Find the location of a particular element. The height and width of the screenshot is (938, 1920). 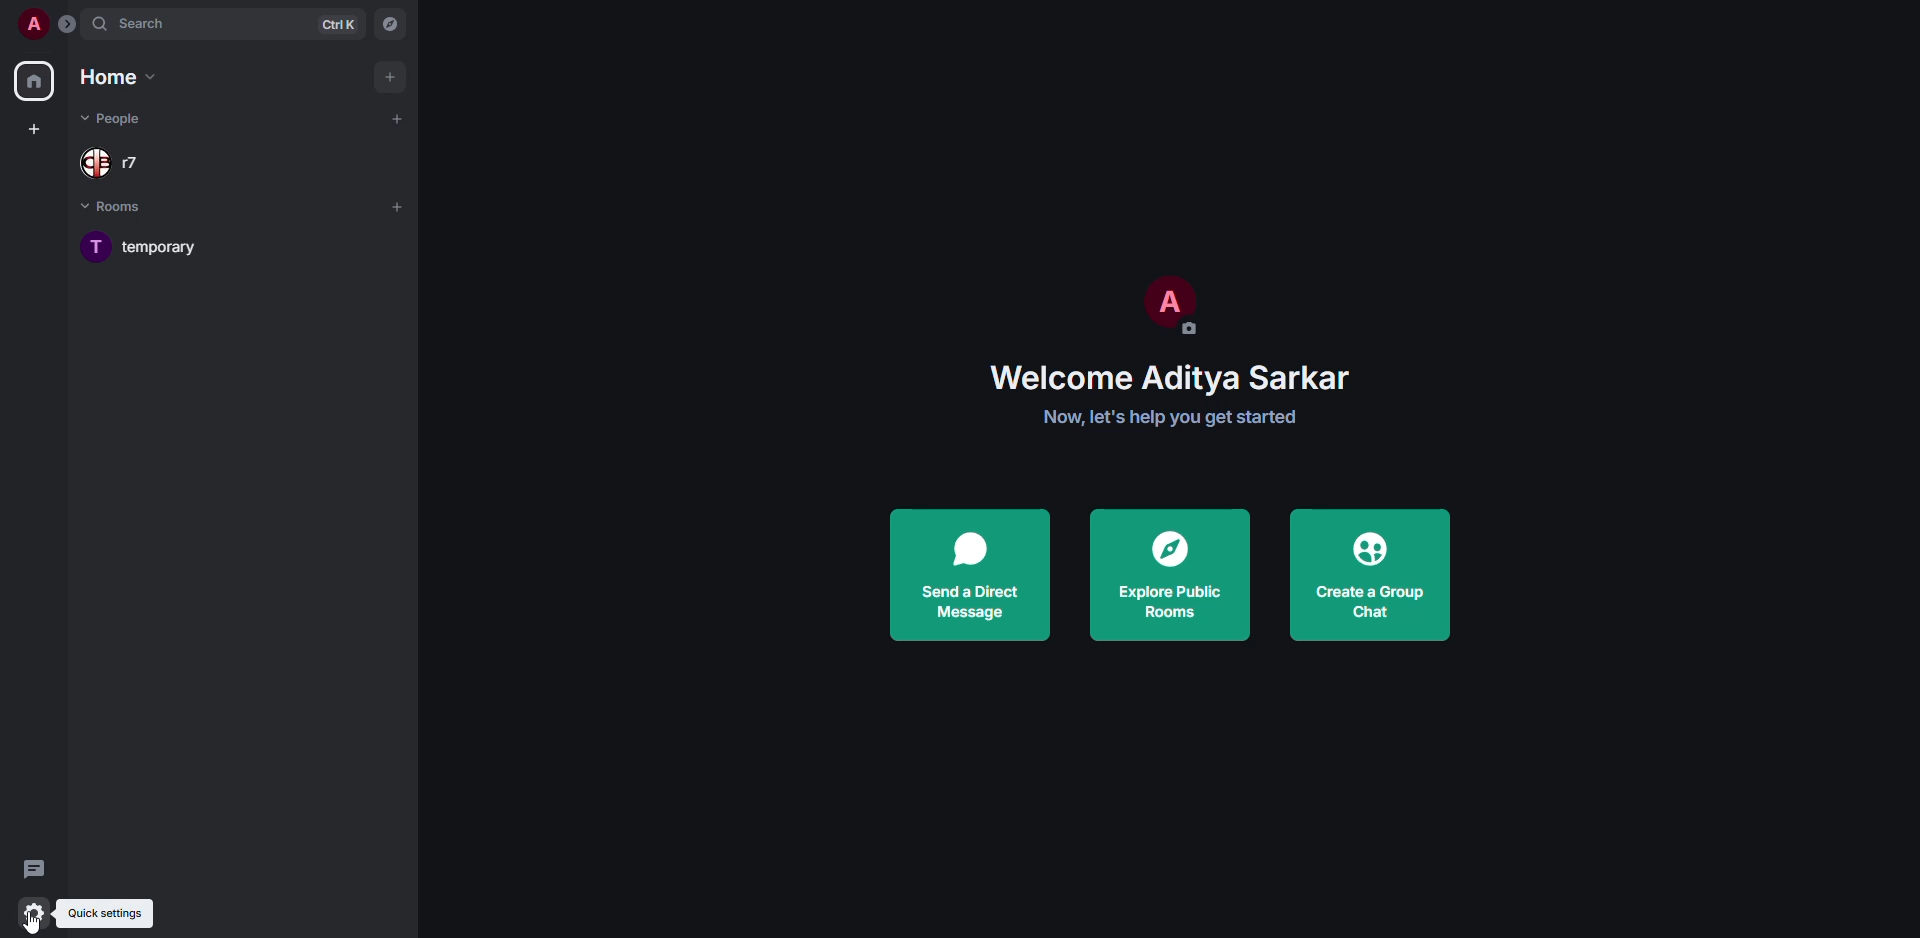

threads is located at coordinates (32, 869).